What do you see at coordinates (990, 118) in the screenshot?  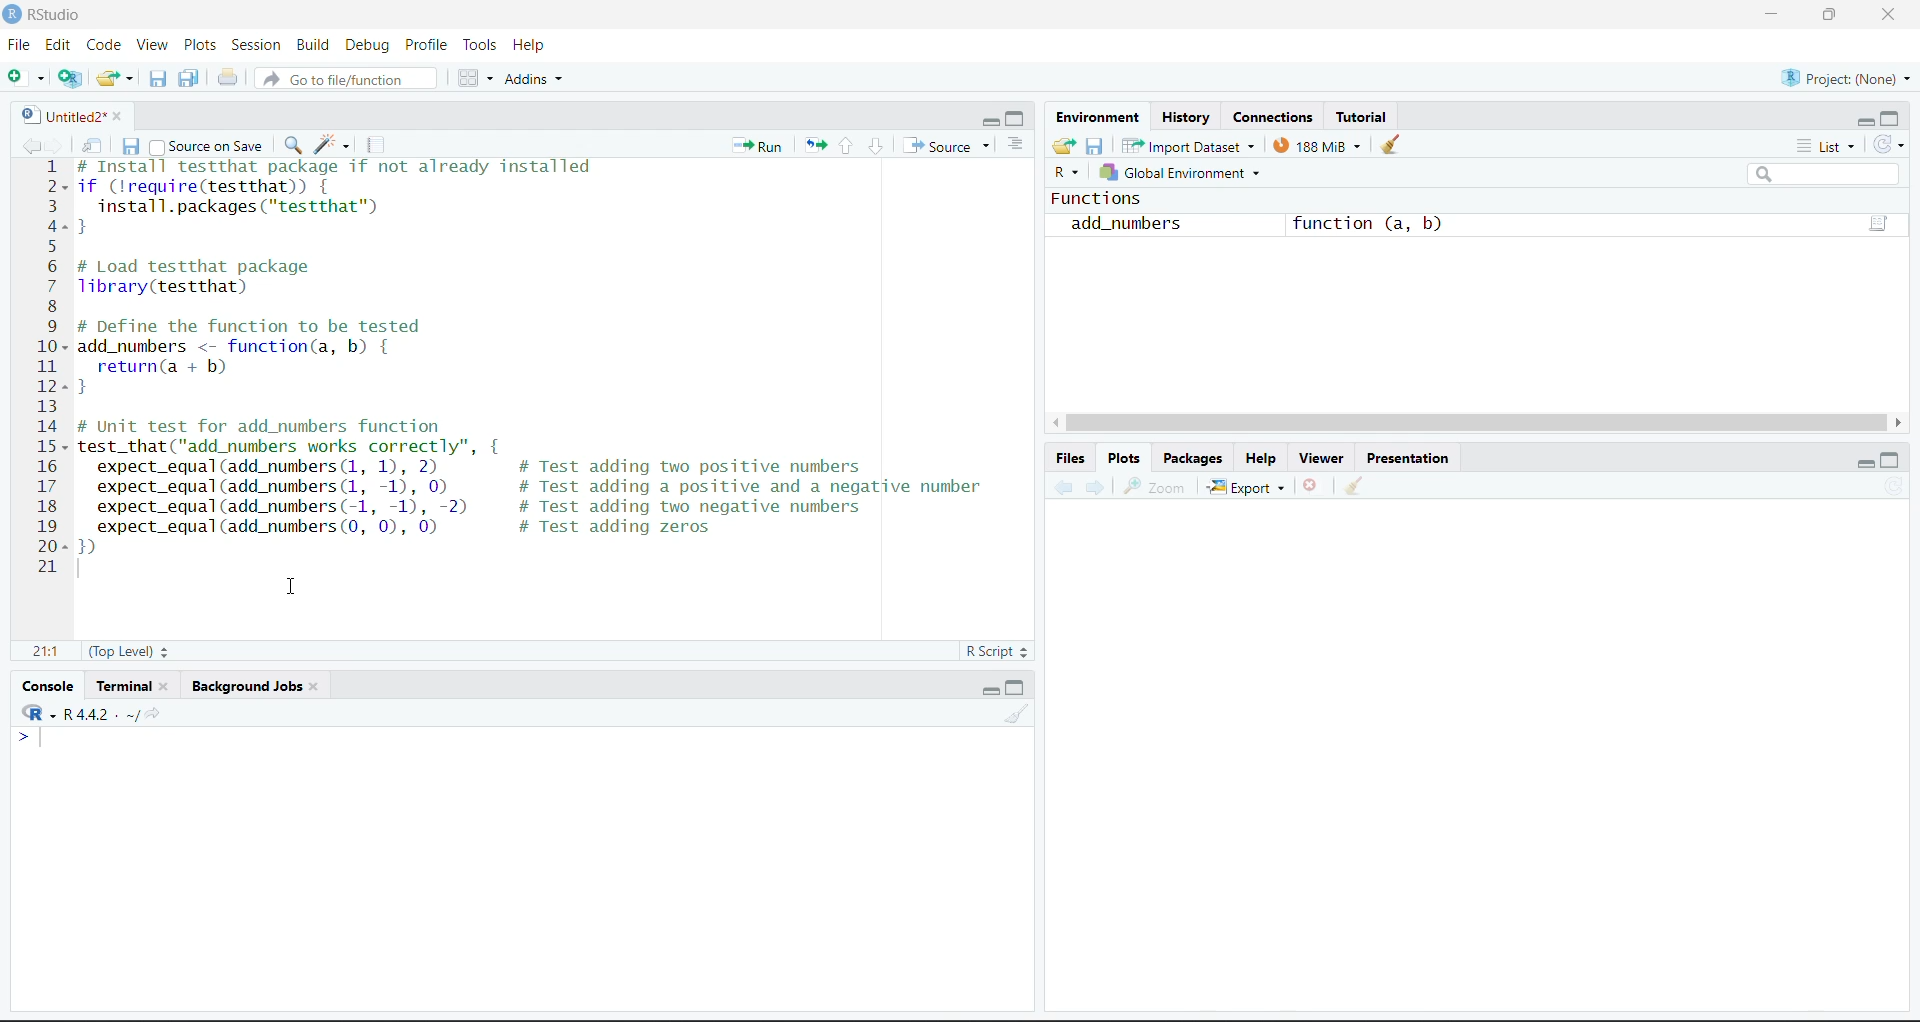 I see `minimize` at bounding box center [990, 118].